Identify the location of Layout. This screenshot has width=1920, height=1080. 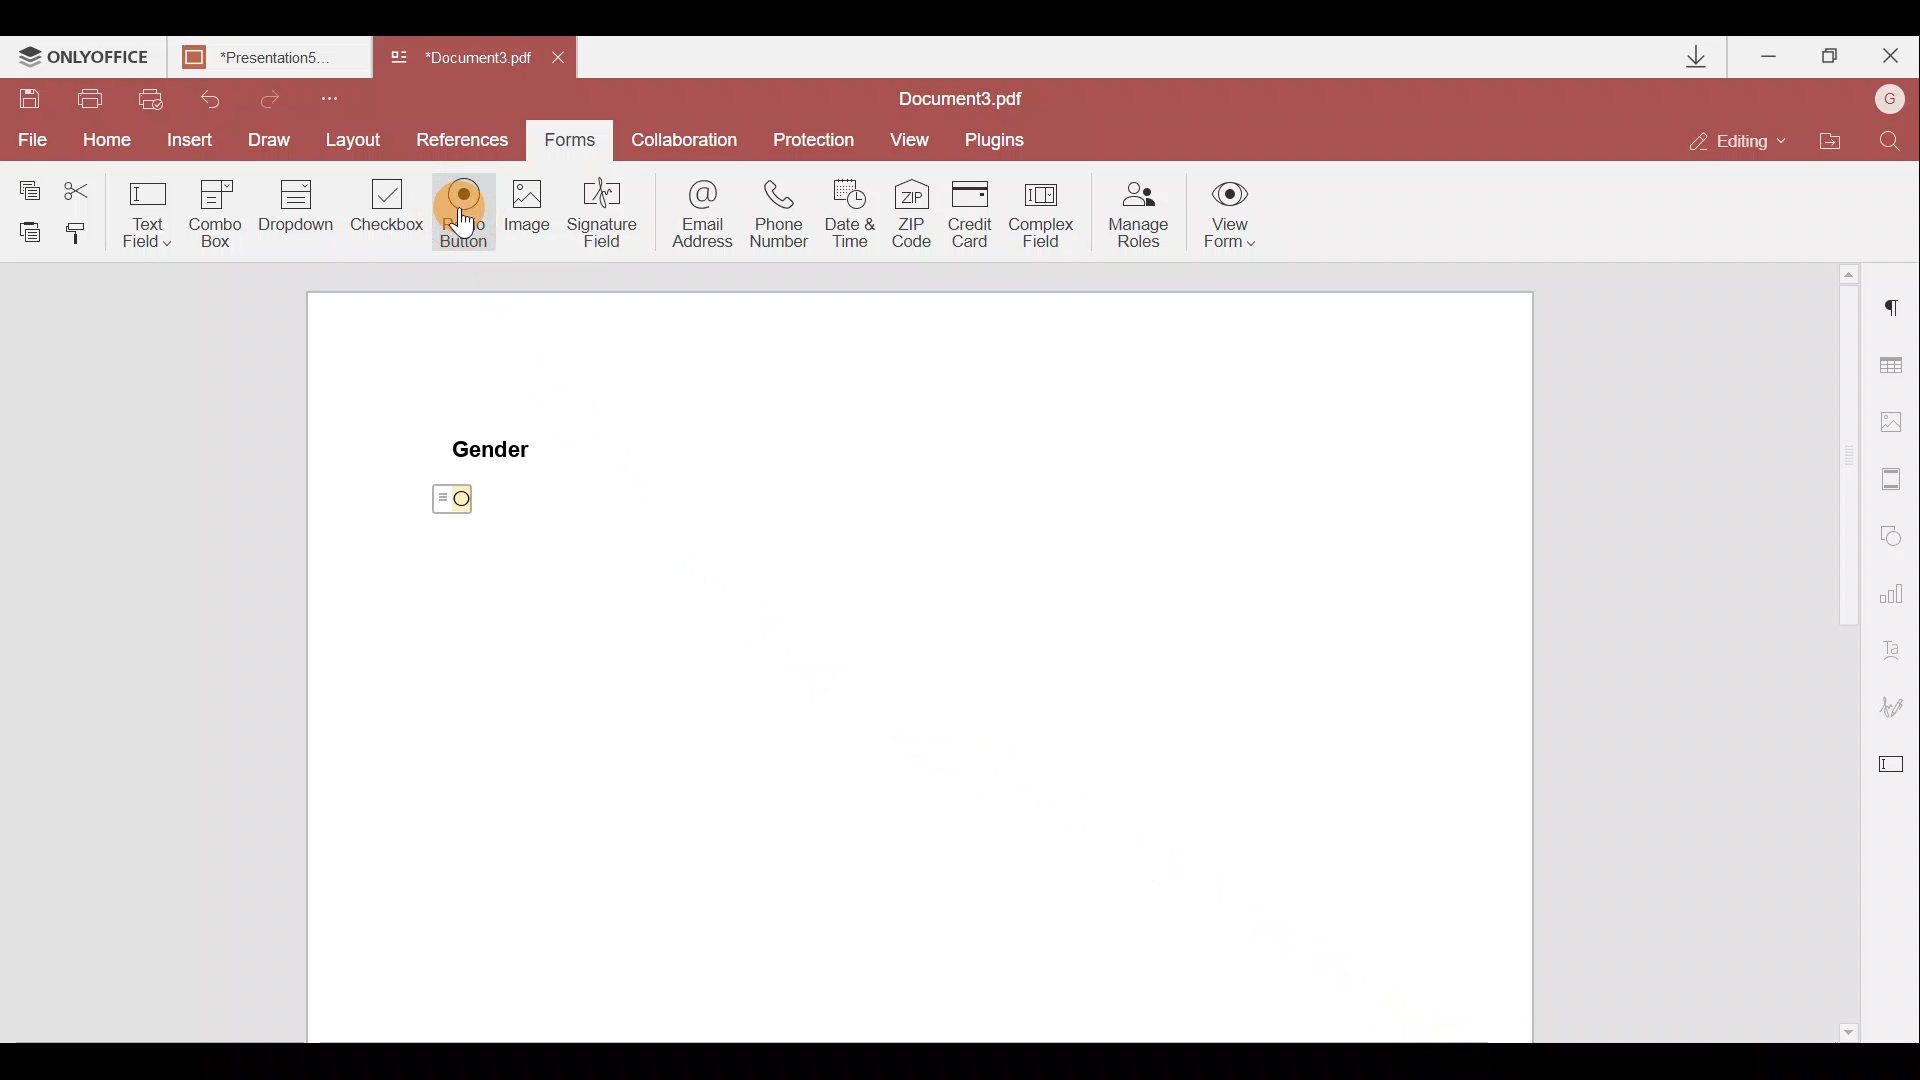
(358, 143).